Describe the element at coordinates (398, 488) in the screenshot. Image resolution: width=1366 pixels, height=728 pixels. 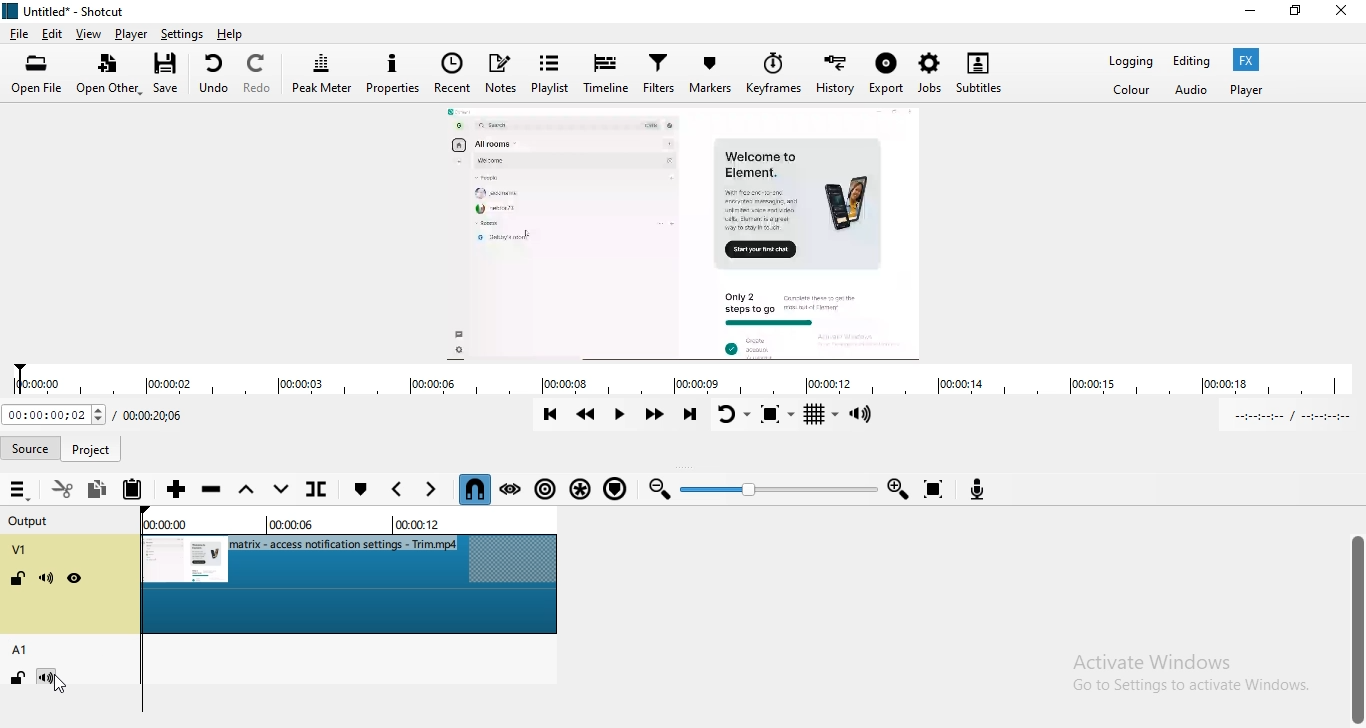
I see `Previous marker` at that location.